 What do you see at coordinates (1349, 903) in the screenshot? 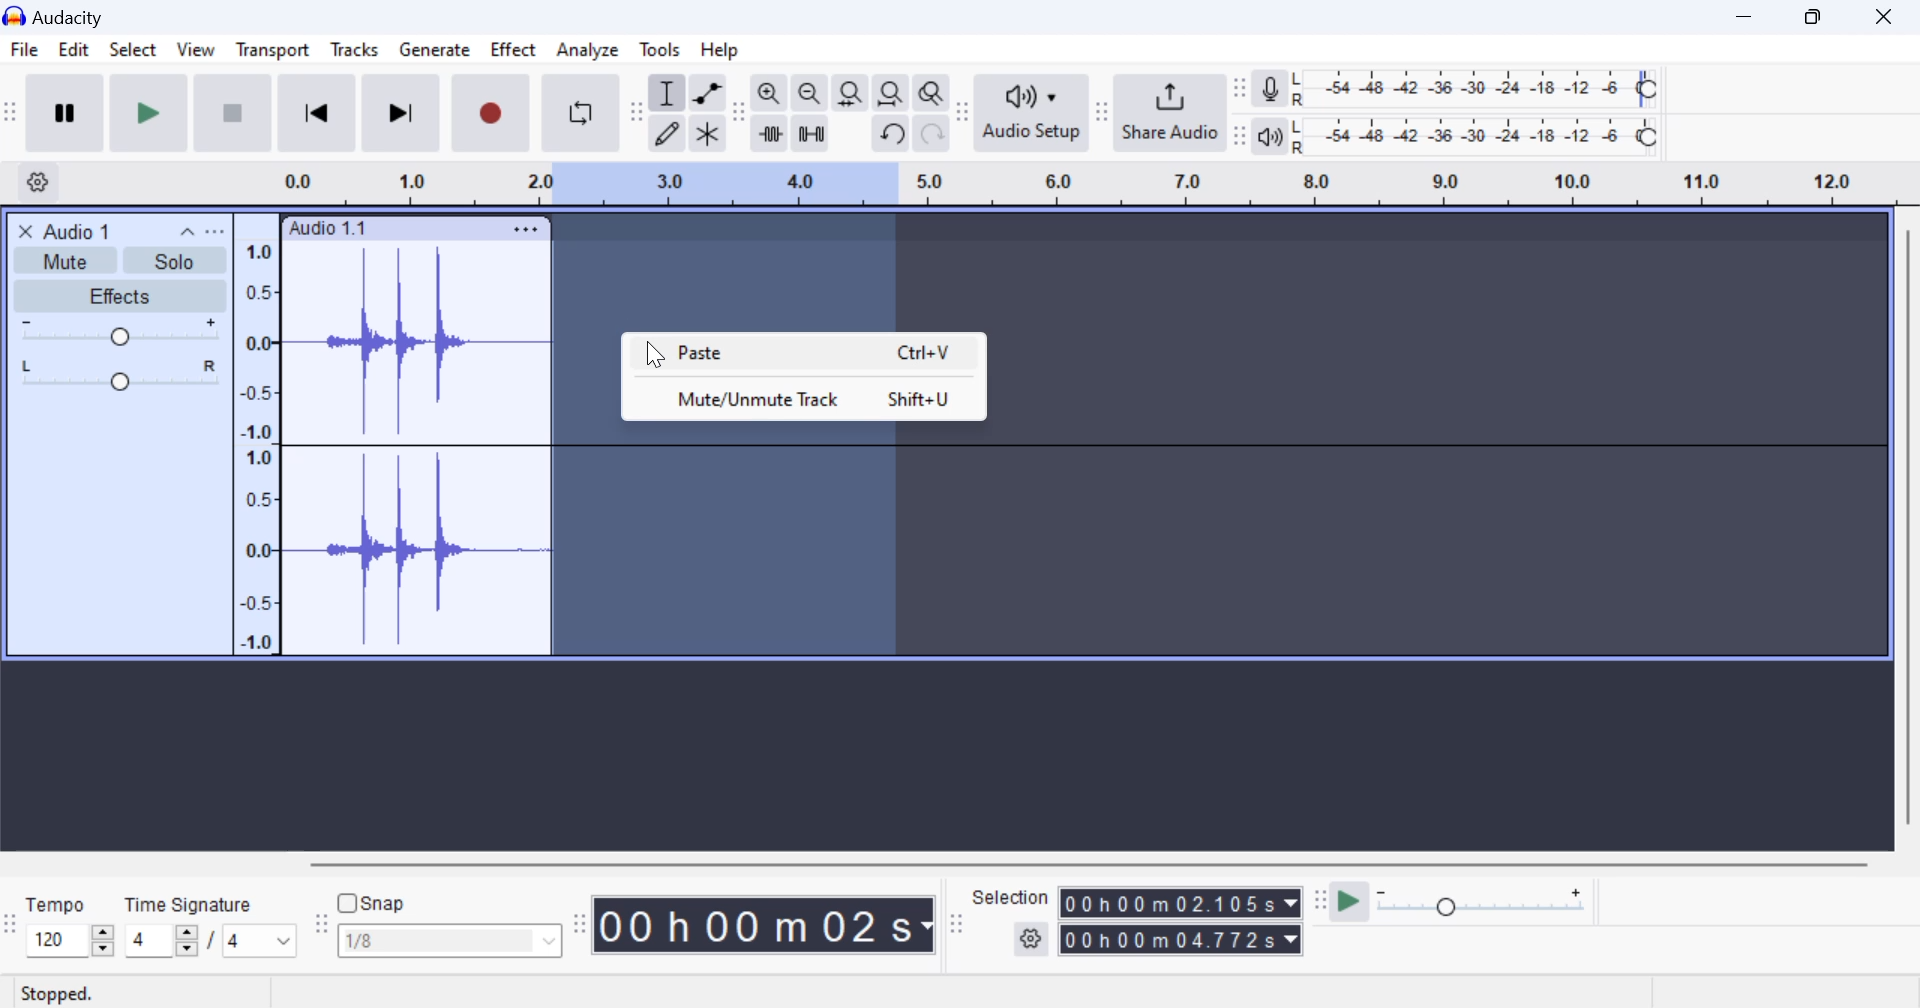
I see `play at speed` at bounding box center [1349, 903].